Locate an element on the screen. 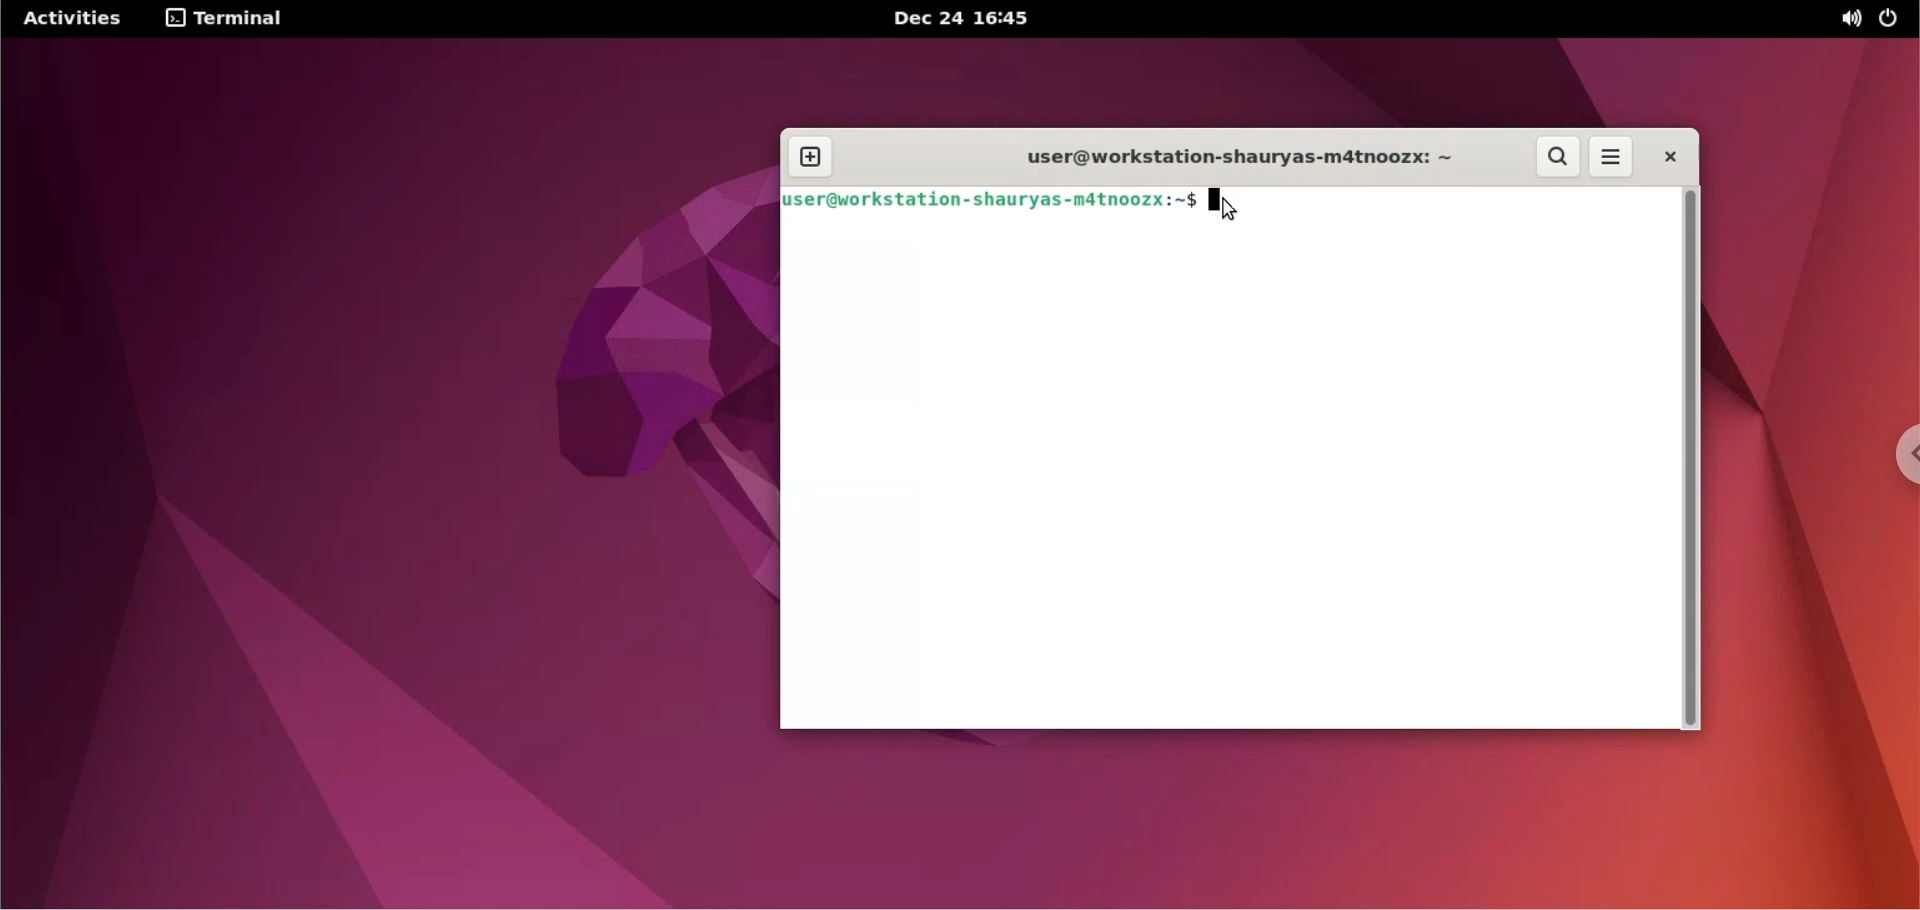 Image resolution: width=1920 pixels, height=910 pixels. Activities  is located at coordinates (75, 21).